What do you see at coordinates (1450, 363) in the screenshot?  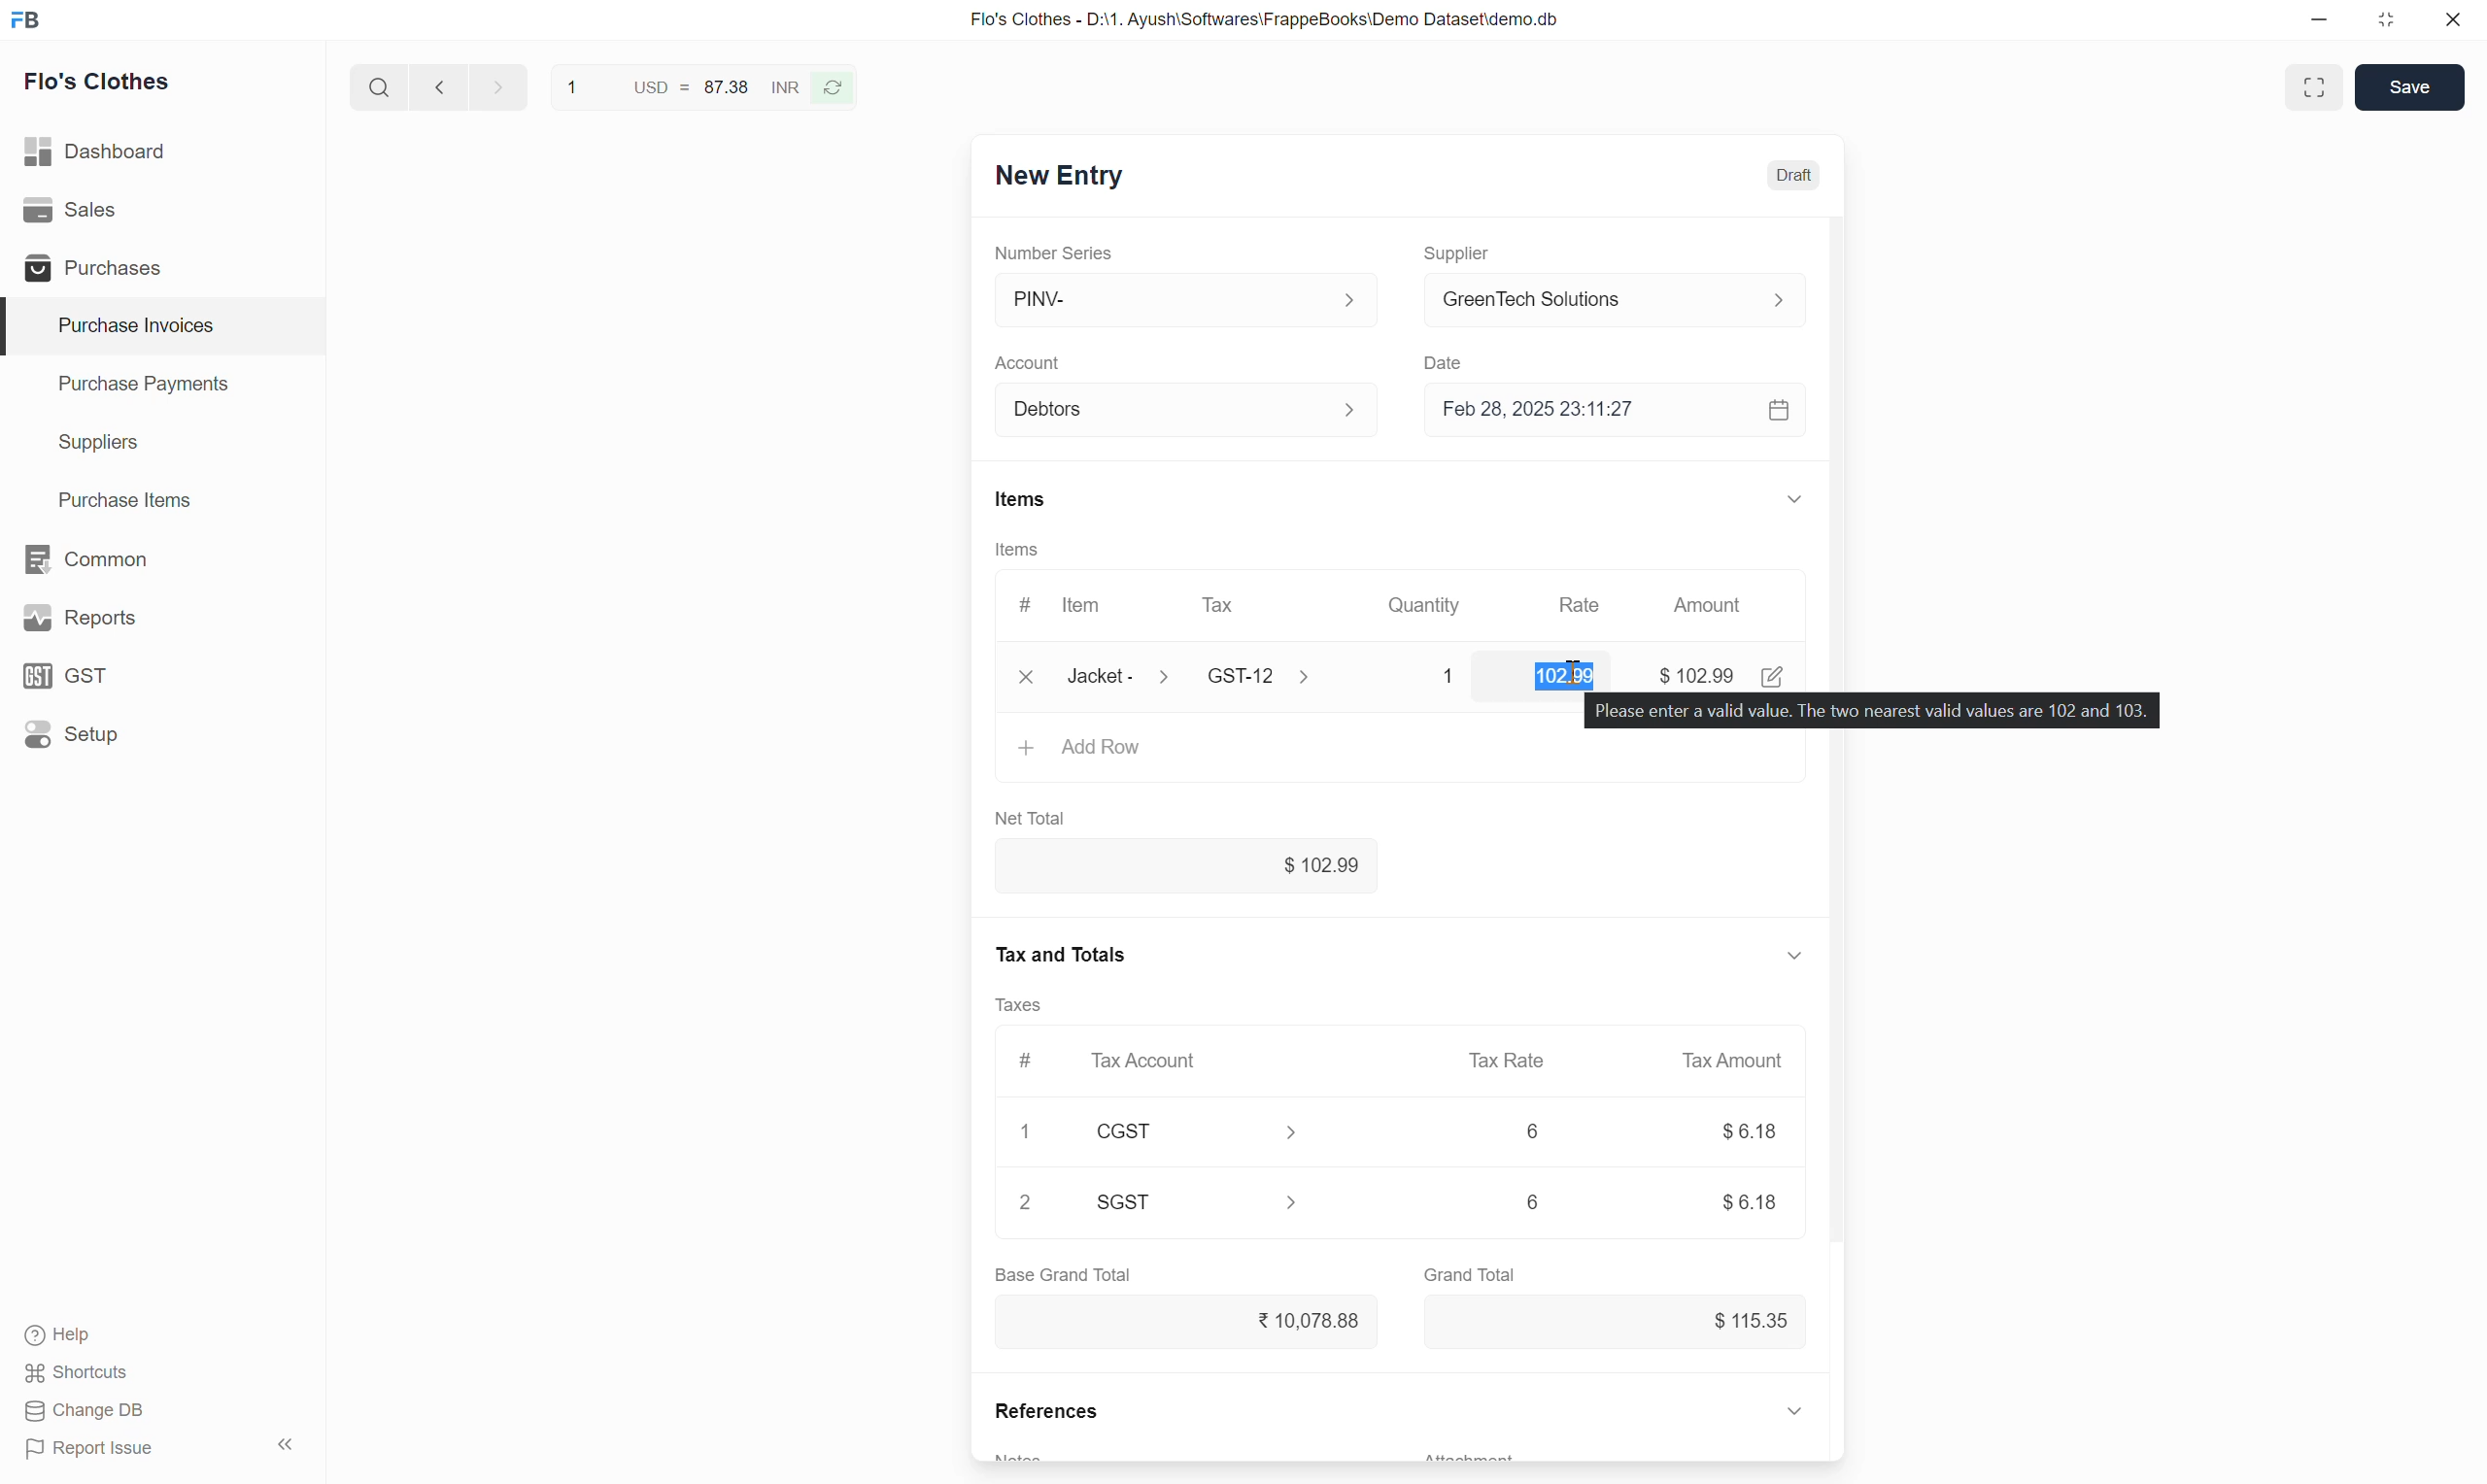 I see `Date` at bounding box center [1450, 363].